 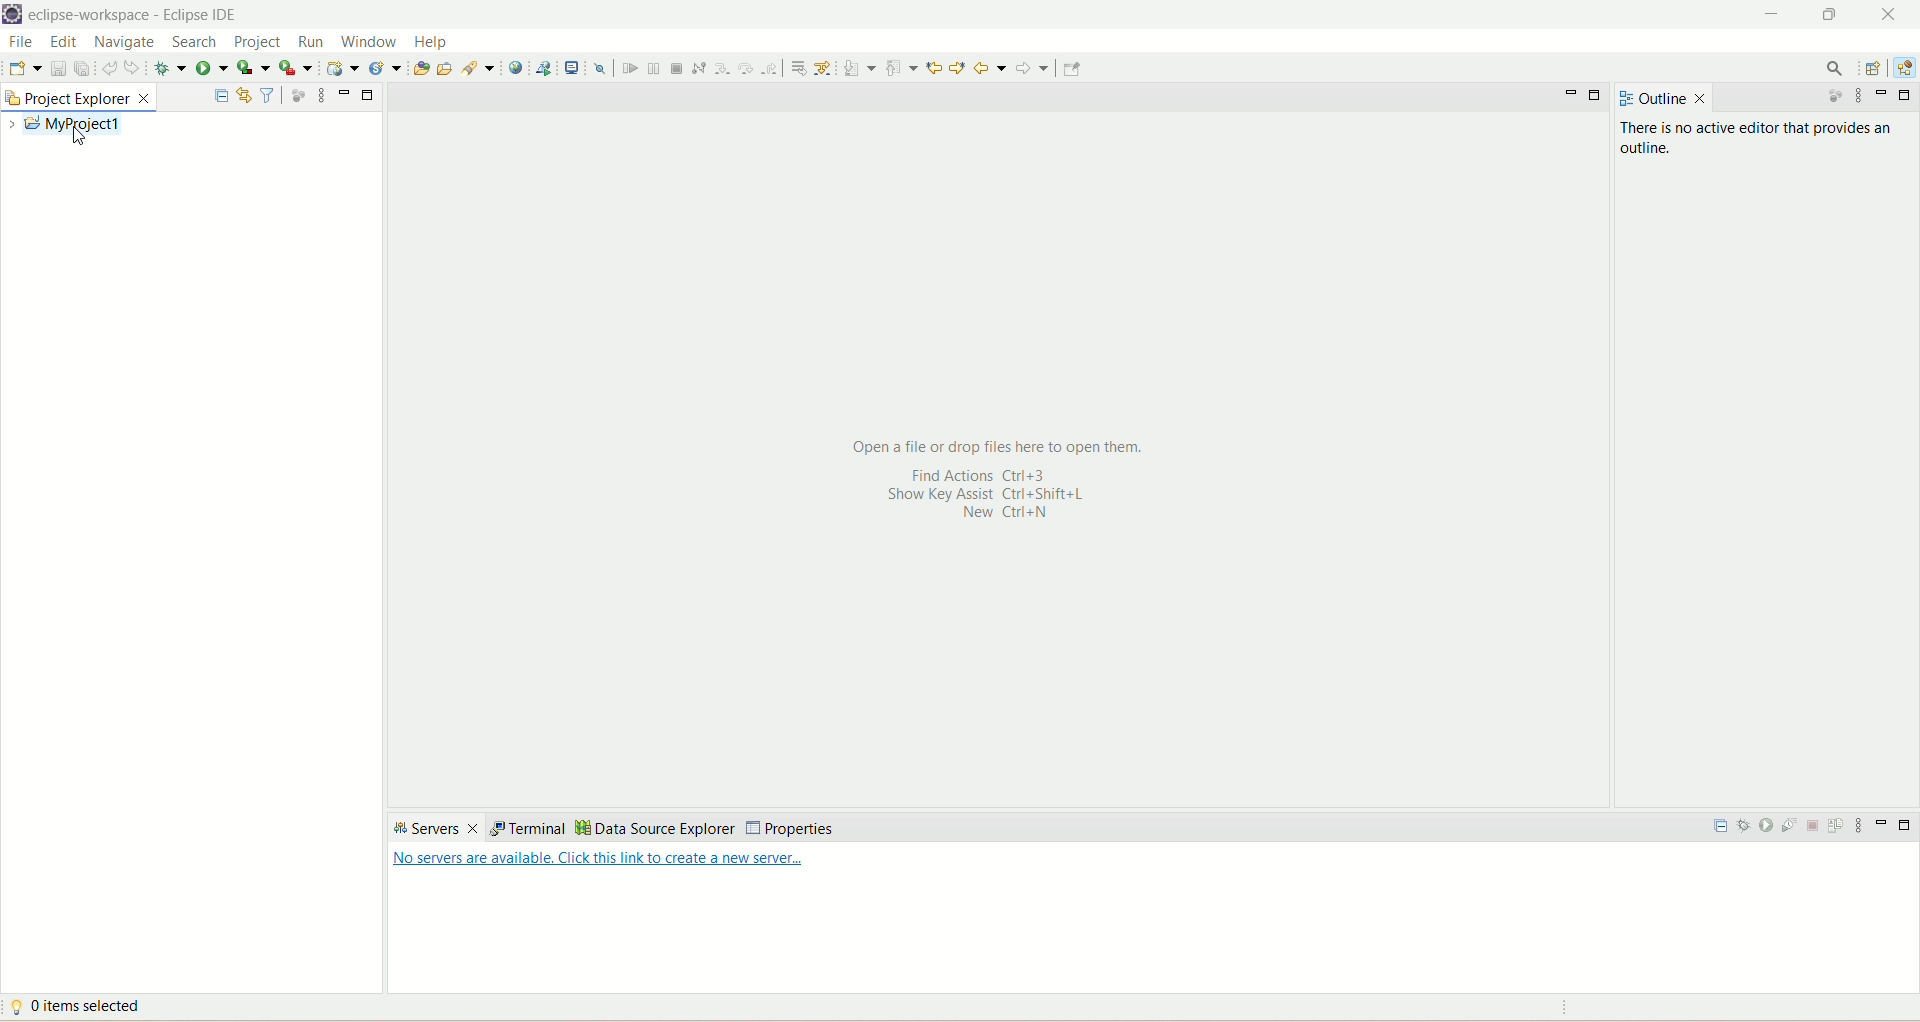 I want to click on terminal, so click(x=525, y=828).